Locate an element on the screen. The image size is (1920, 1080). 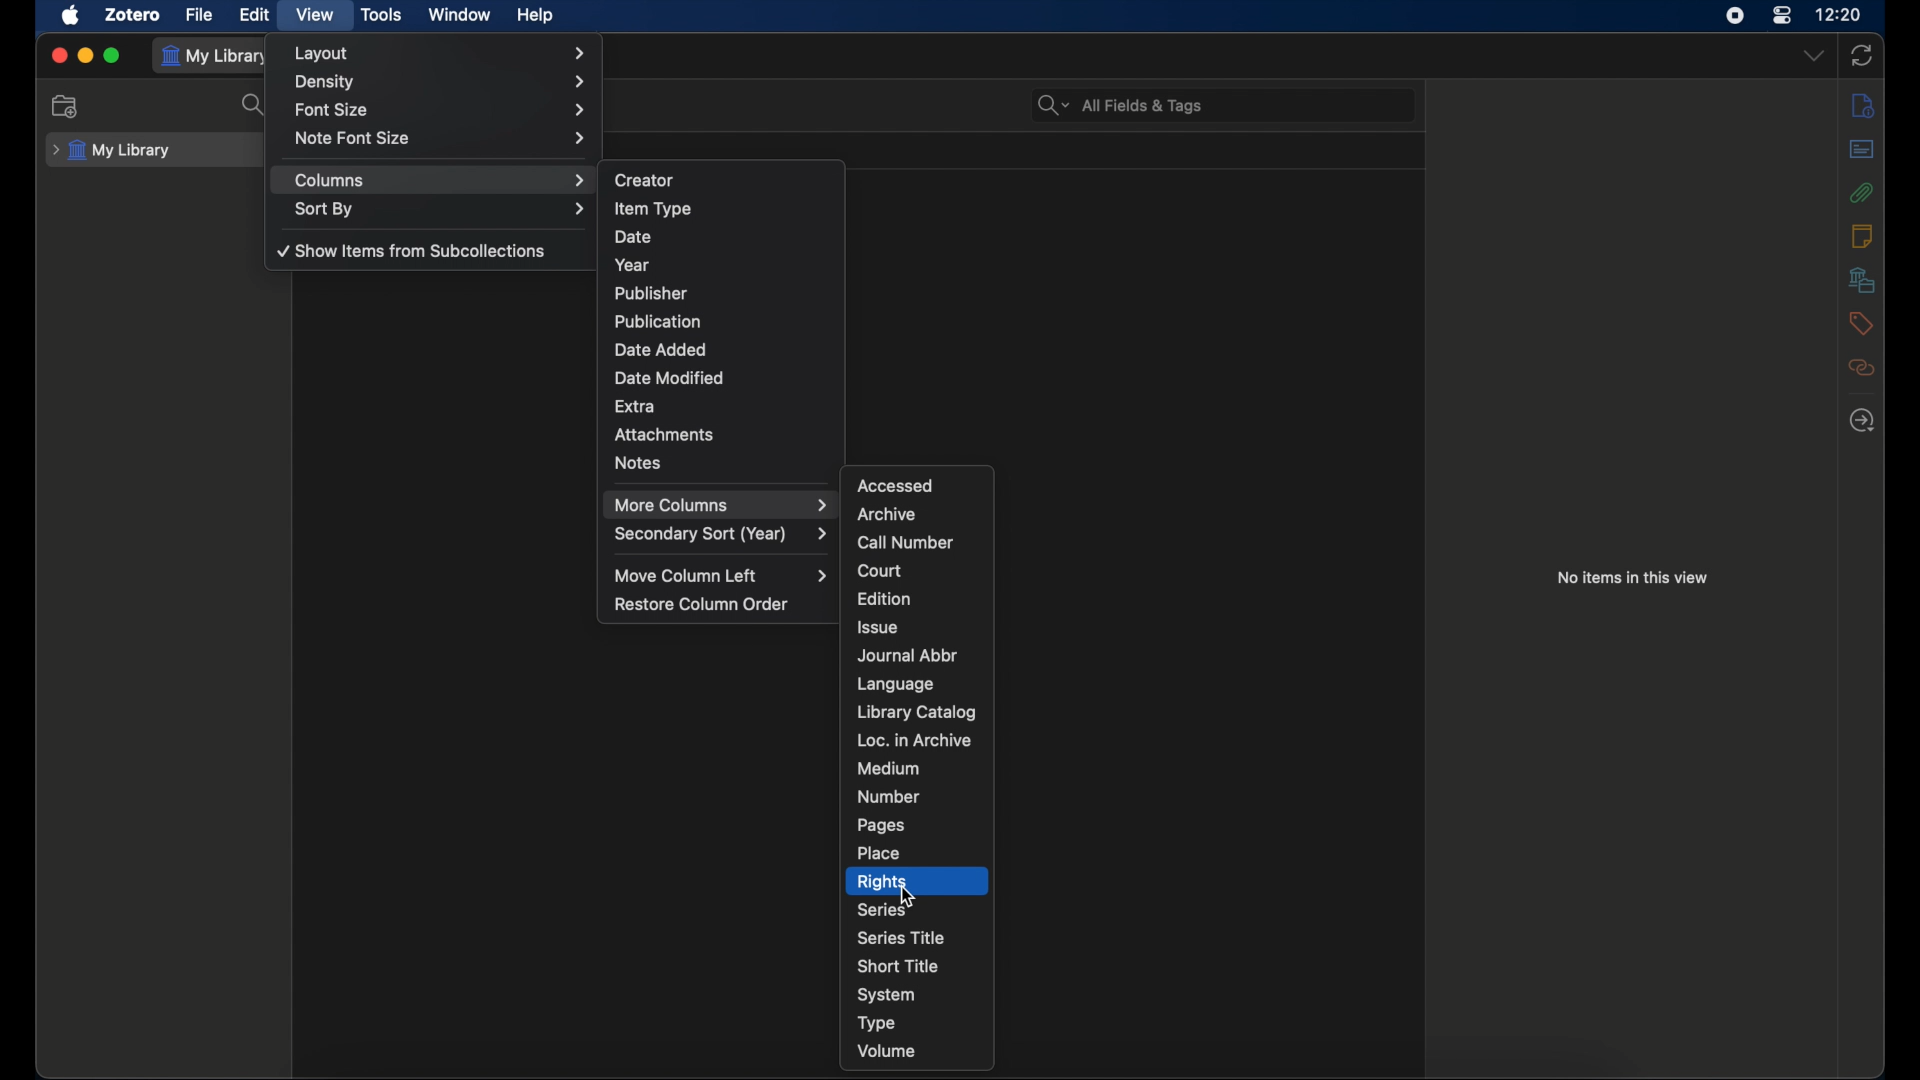
screen recorder is located at coordinates (1735, 16).